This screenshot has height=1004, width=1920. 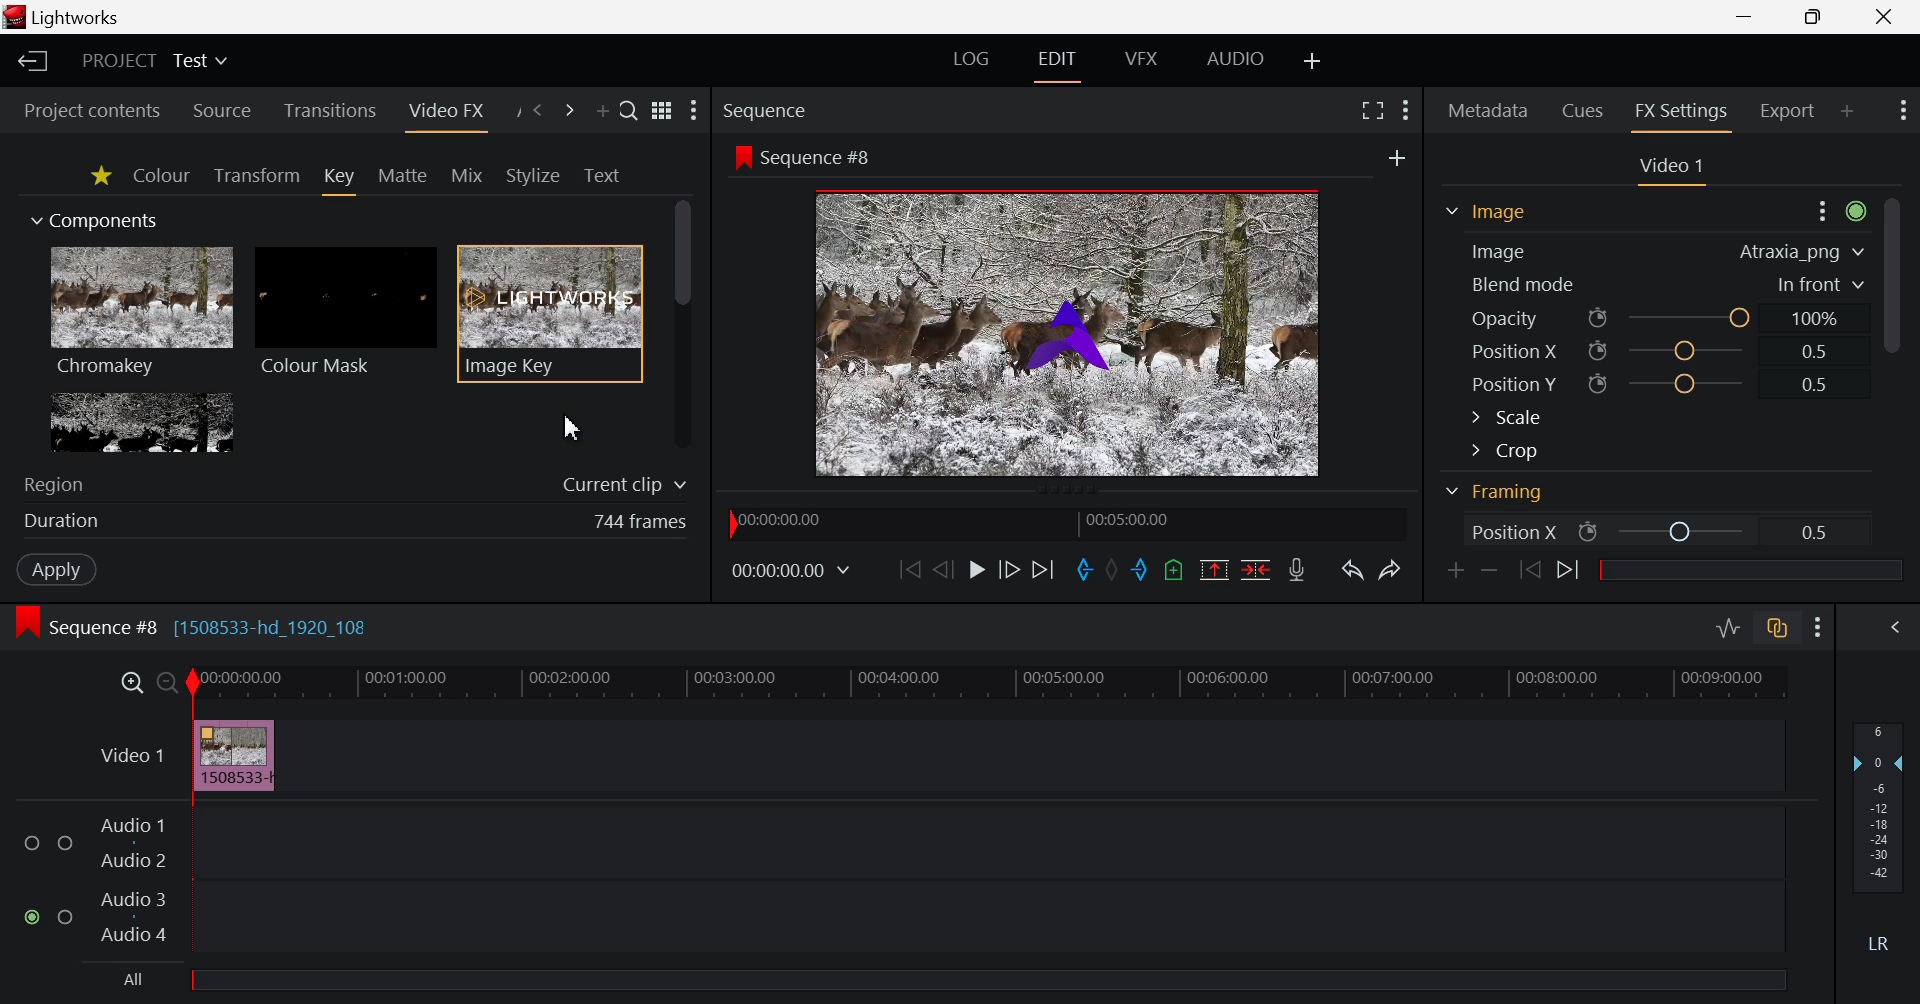 What do you see at coordinates (1594, 449) in the screenshot?
I see `Crop` at bounding box center [1594, 449].